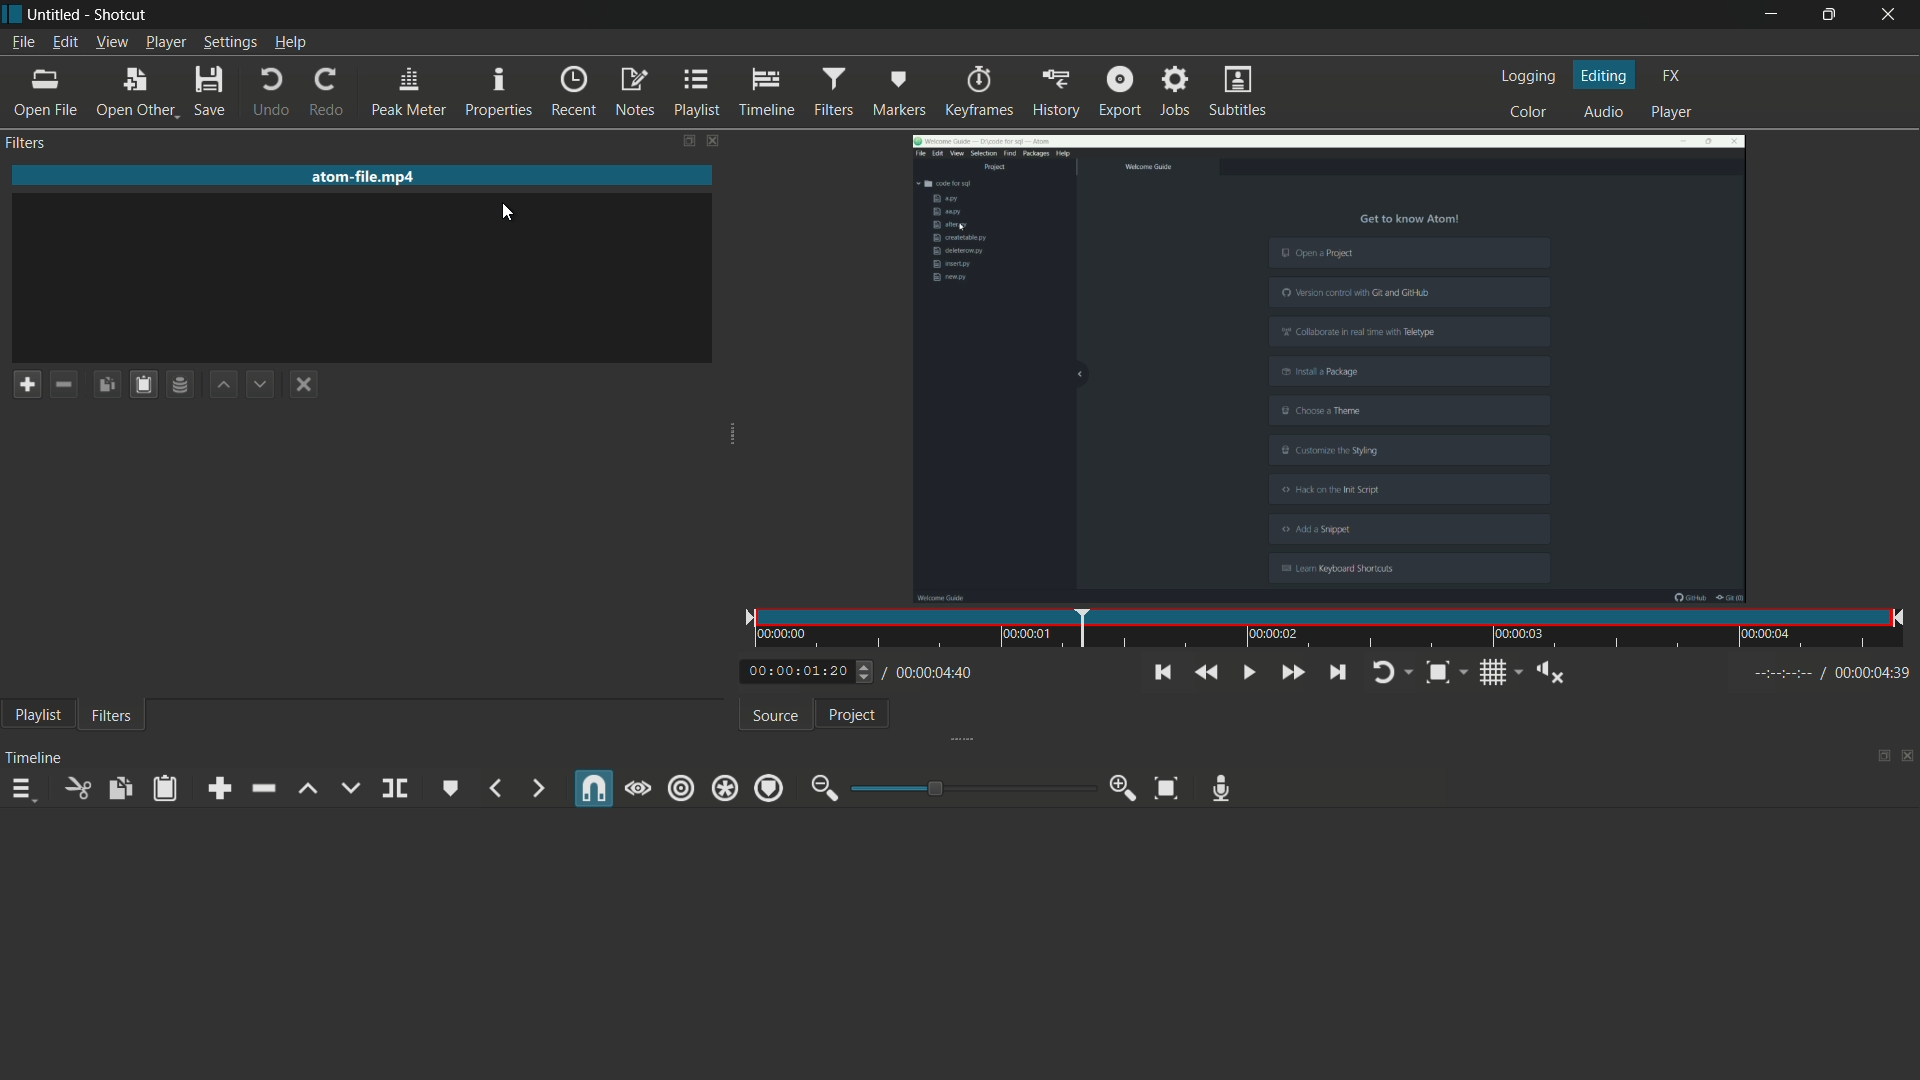 The width and height of the screenshot is (1920, 1080). What do you see at coordinates (393, 787) in the screenshot?
I see `split at playhead` at bounding box center [393, 787].